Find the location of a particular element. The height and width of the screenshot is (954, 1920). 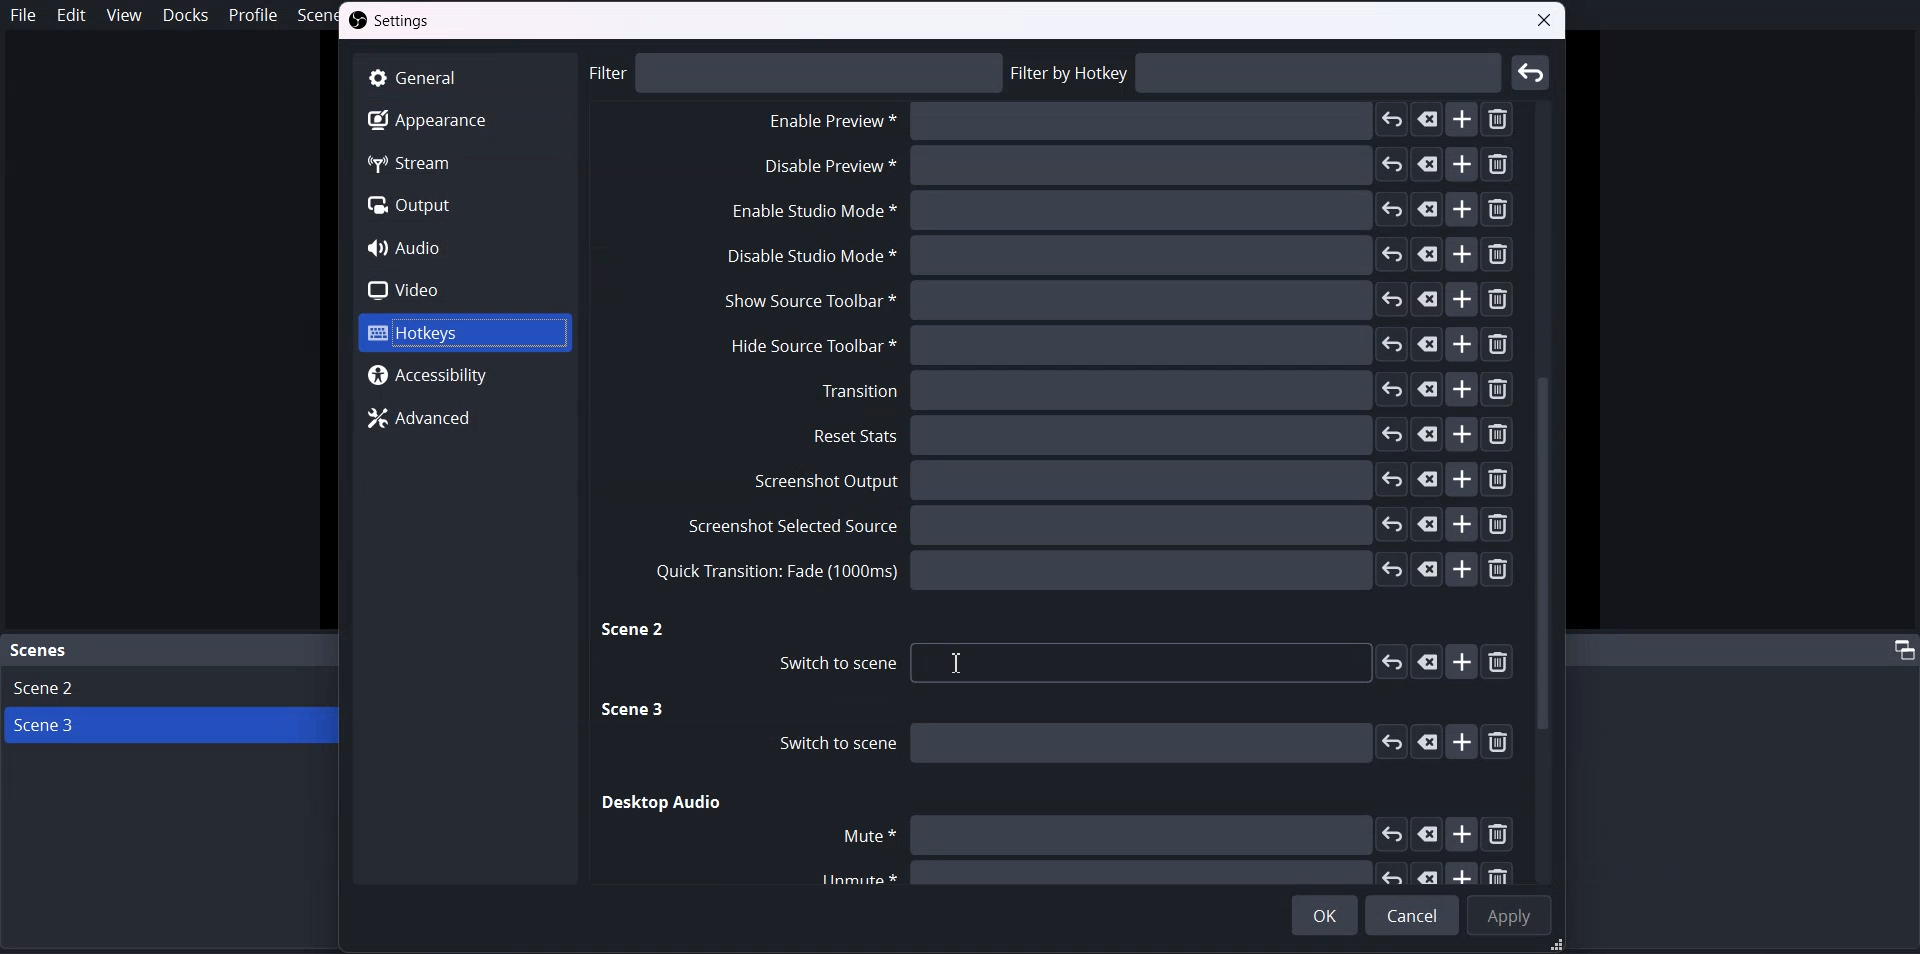

Disable studio mode is located at coordinates (1118, 256).